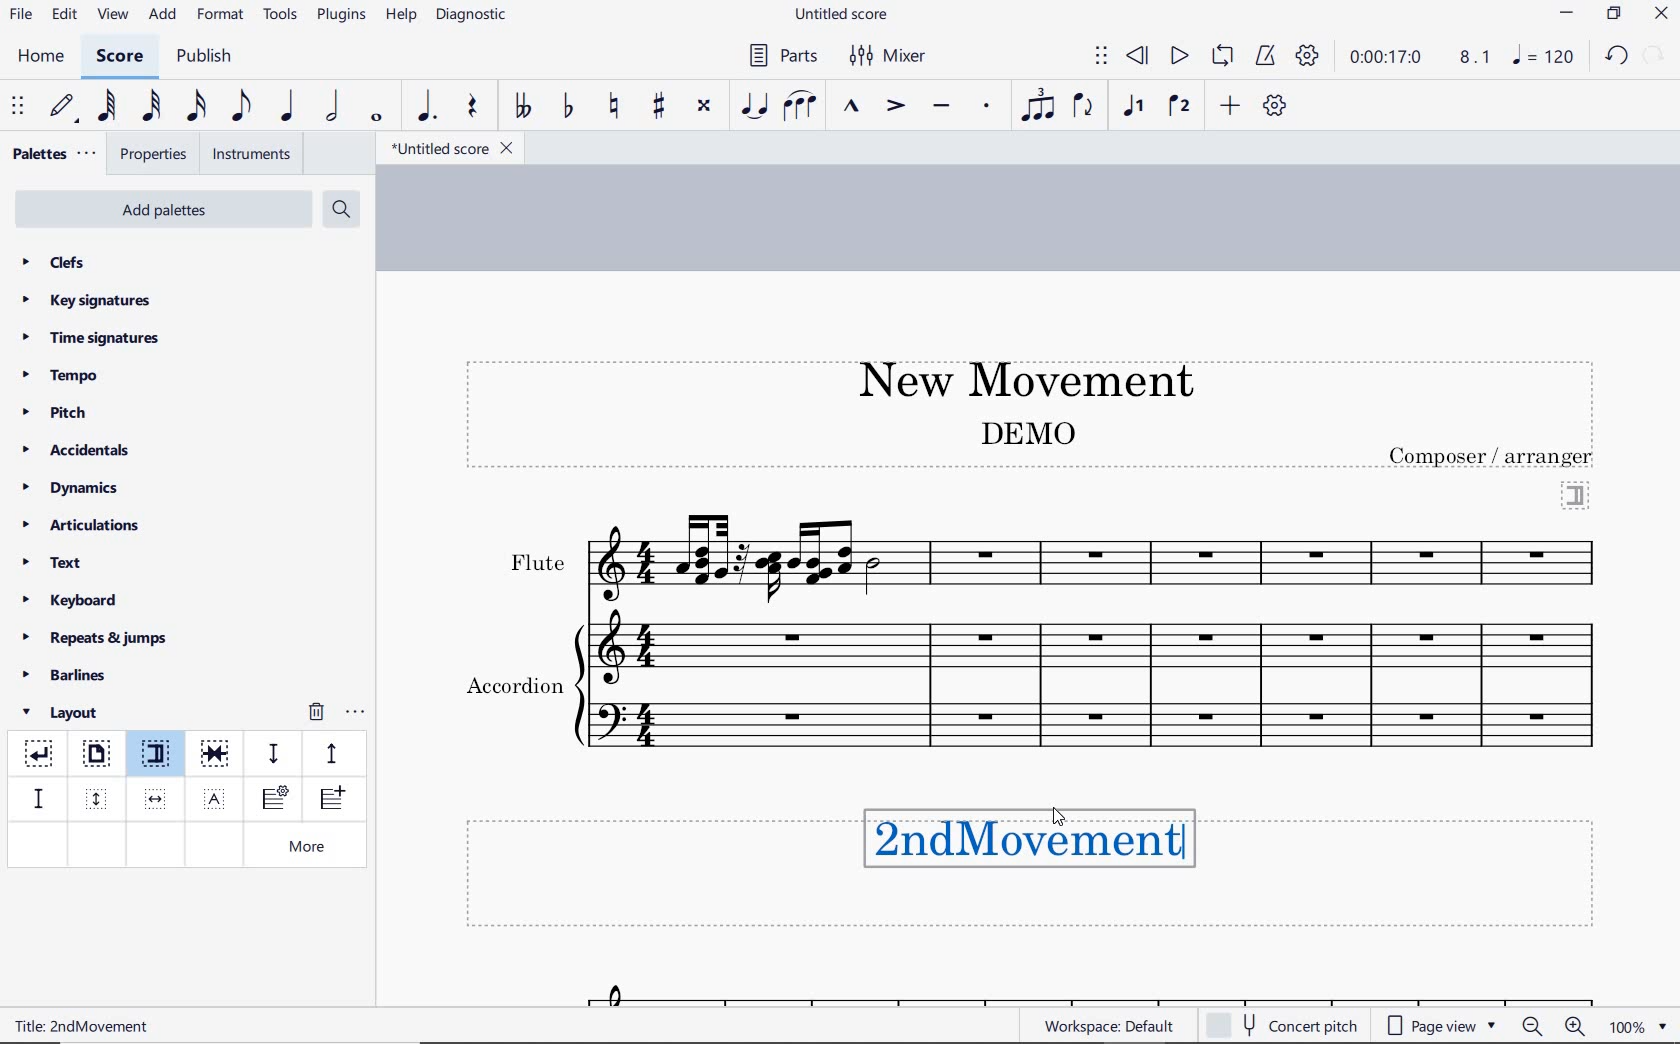  What do you see at coordinates (450, 149) in the screenshot?
I see `file name` at bounding box center [450, 149].